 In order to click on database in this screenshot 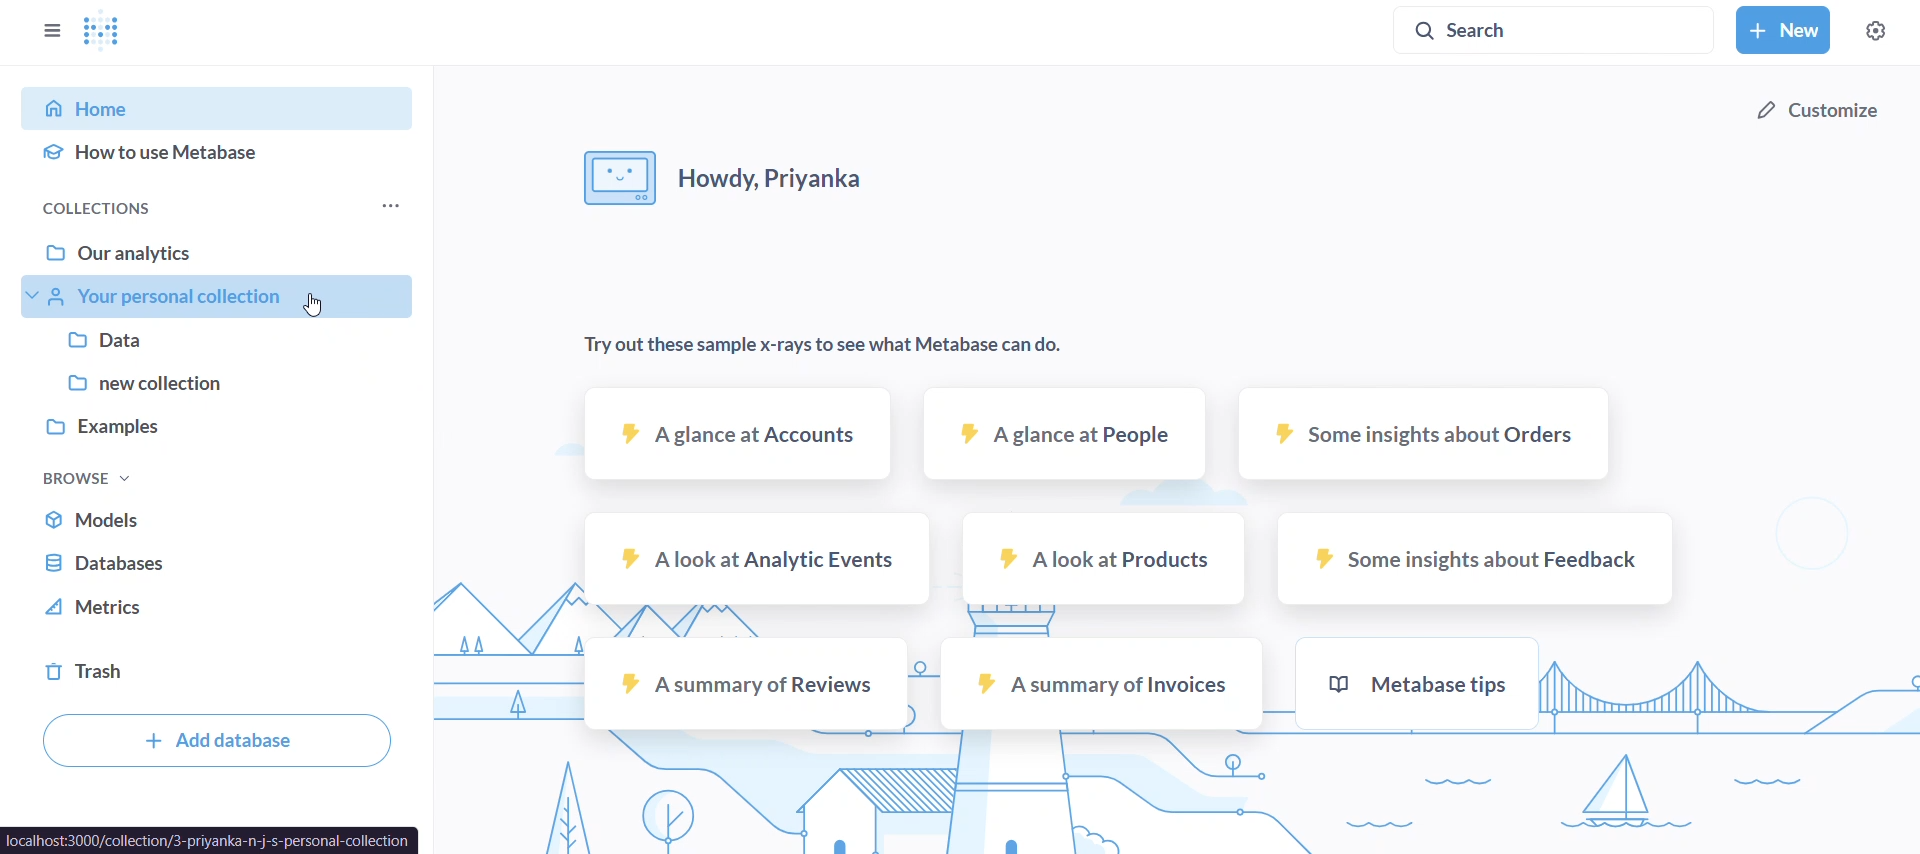, I will do `click(225, 564)`.